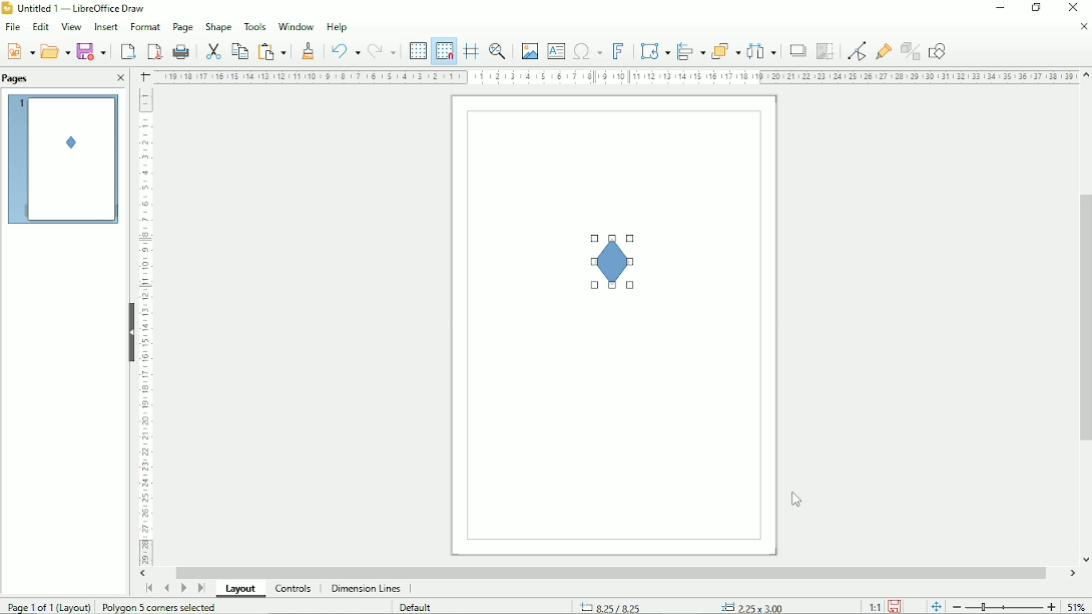 This screenshot has height=614, width=1092. What do you see at coordinates (882, 50) in the screenshot?
I see `Show gluepoint functions` at bounding box center [882, 50].